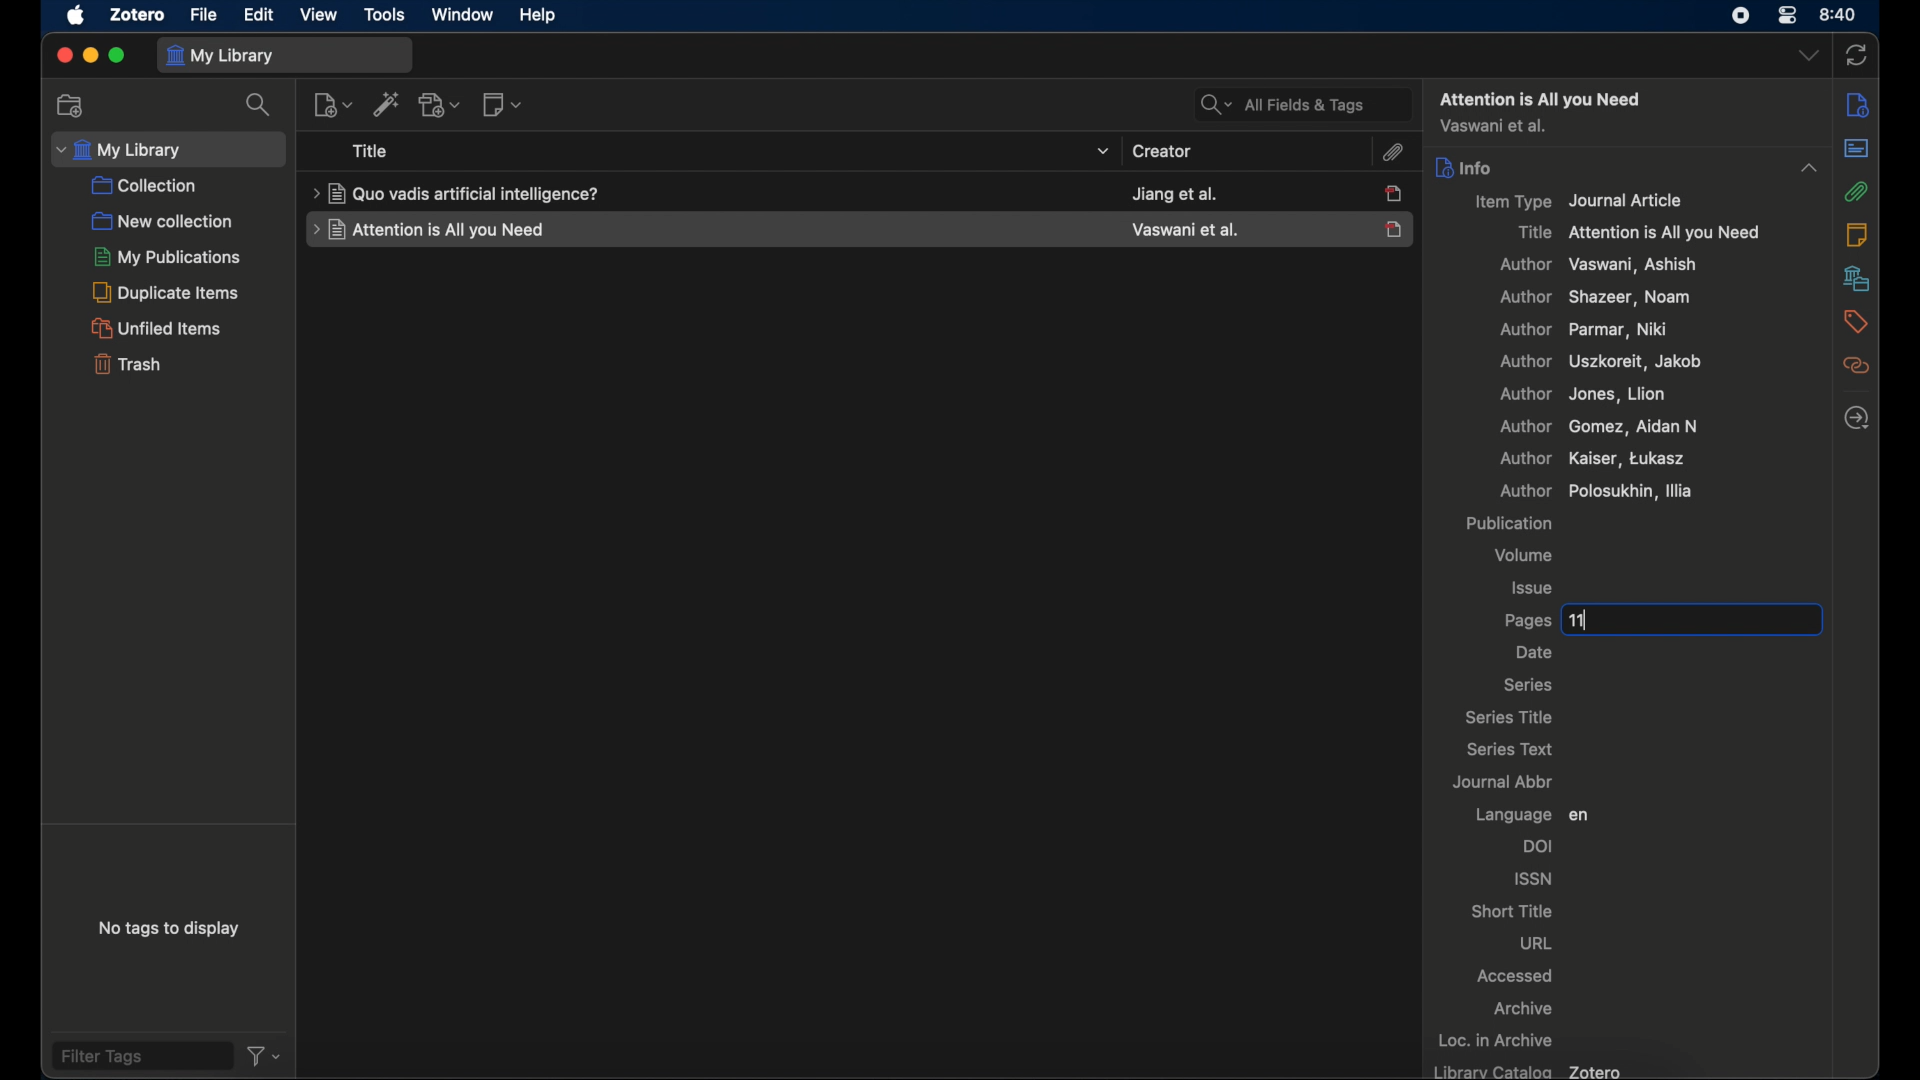  What do you see at coordinates (1508, 748) in the screenshot?
I see `series text` at bounding box center [1508, 748].